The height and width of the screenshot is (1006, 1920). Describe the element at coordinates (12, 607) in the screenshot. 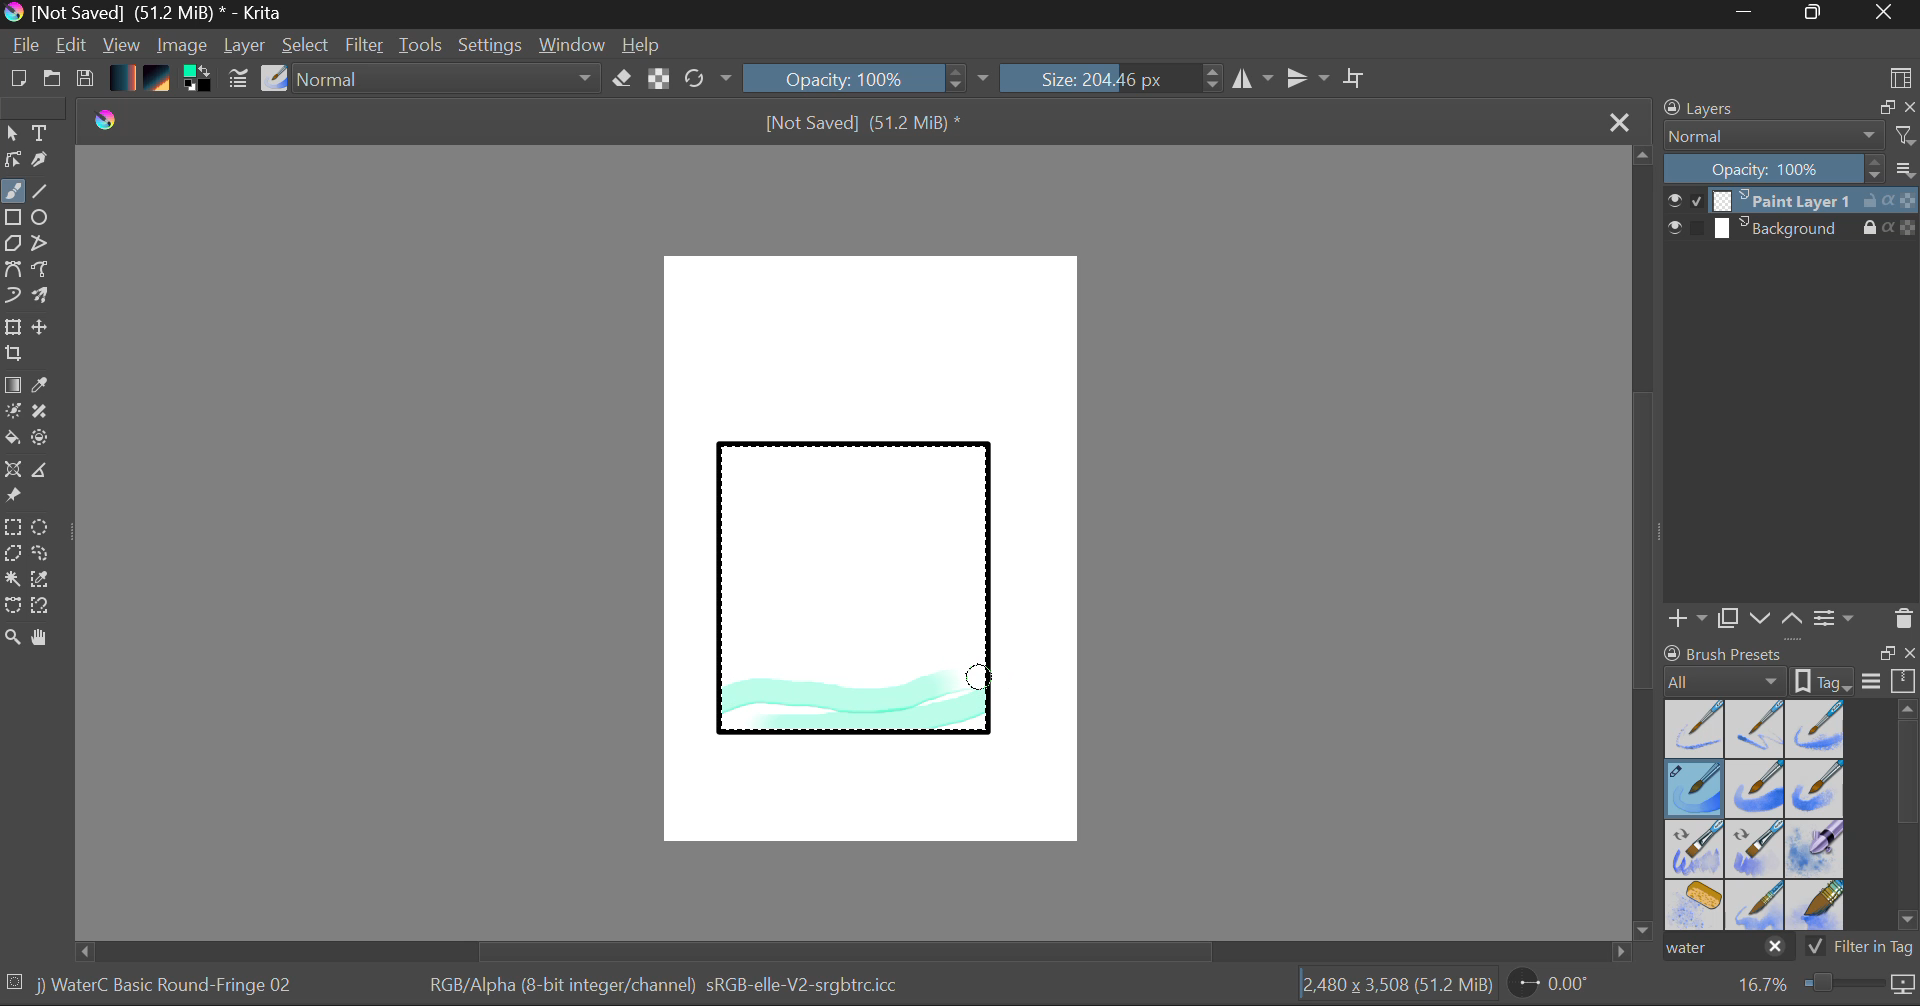

I see `Bezier Curve Selector` at that location.